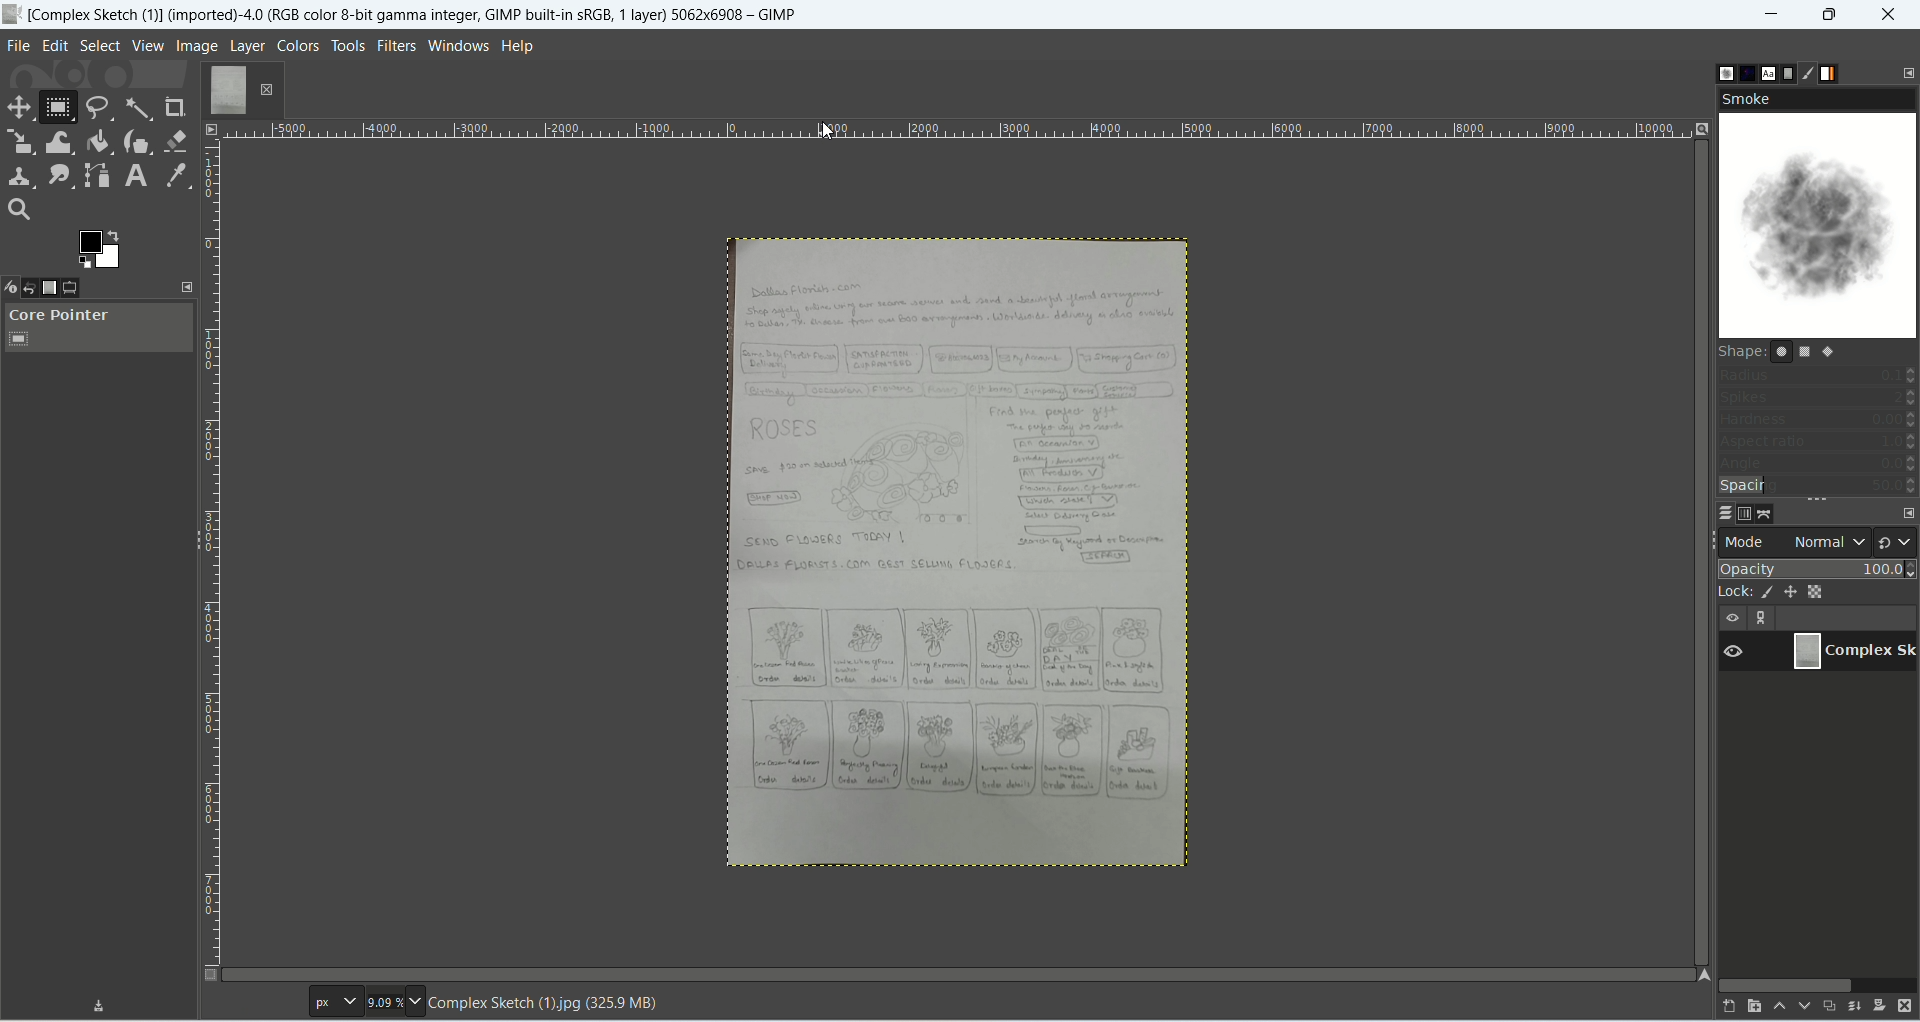  What do you see at coordinates (1769, 514) in the screenshot?
I see `paths` at bounding box center [1769, 514].